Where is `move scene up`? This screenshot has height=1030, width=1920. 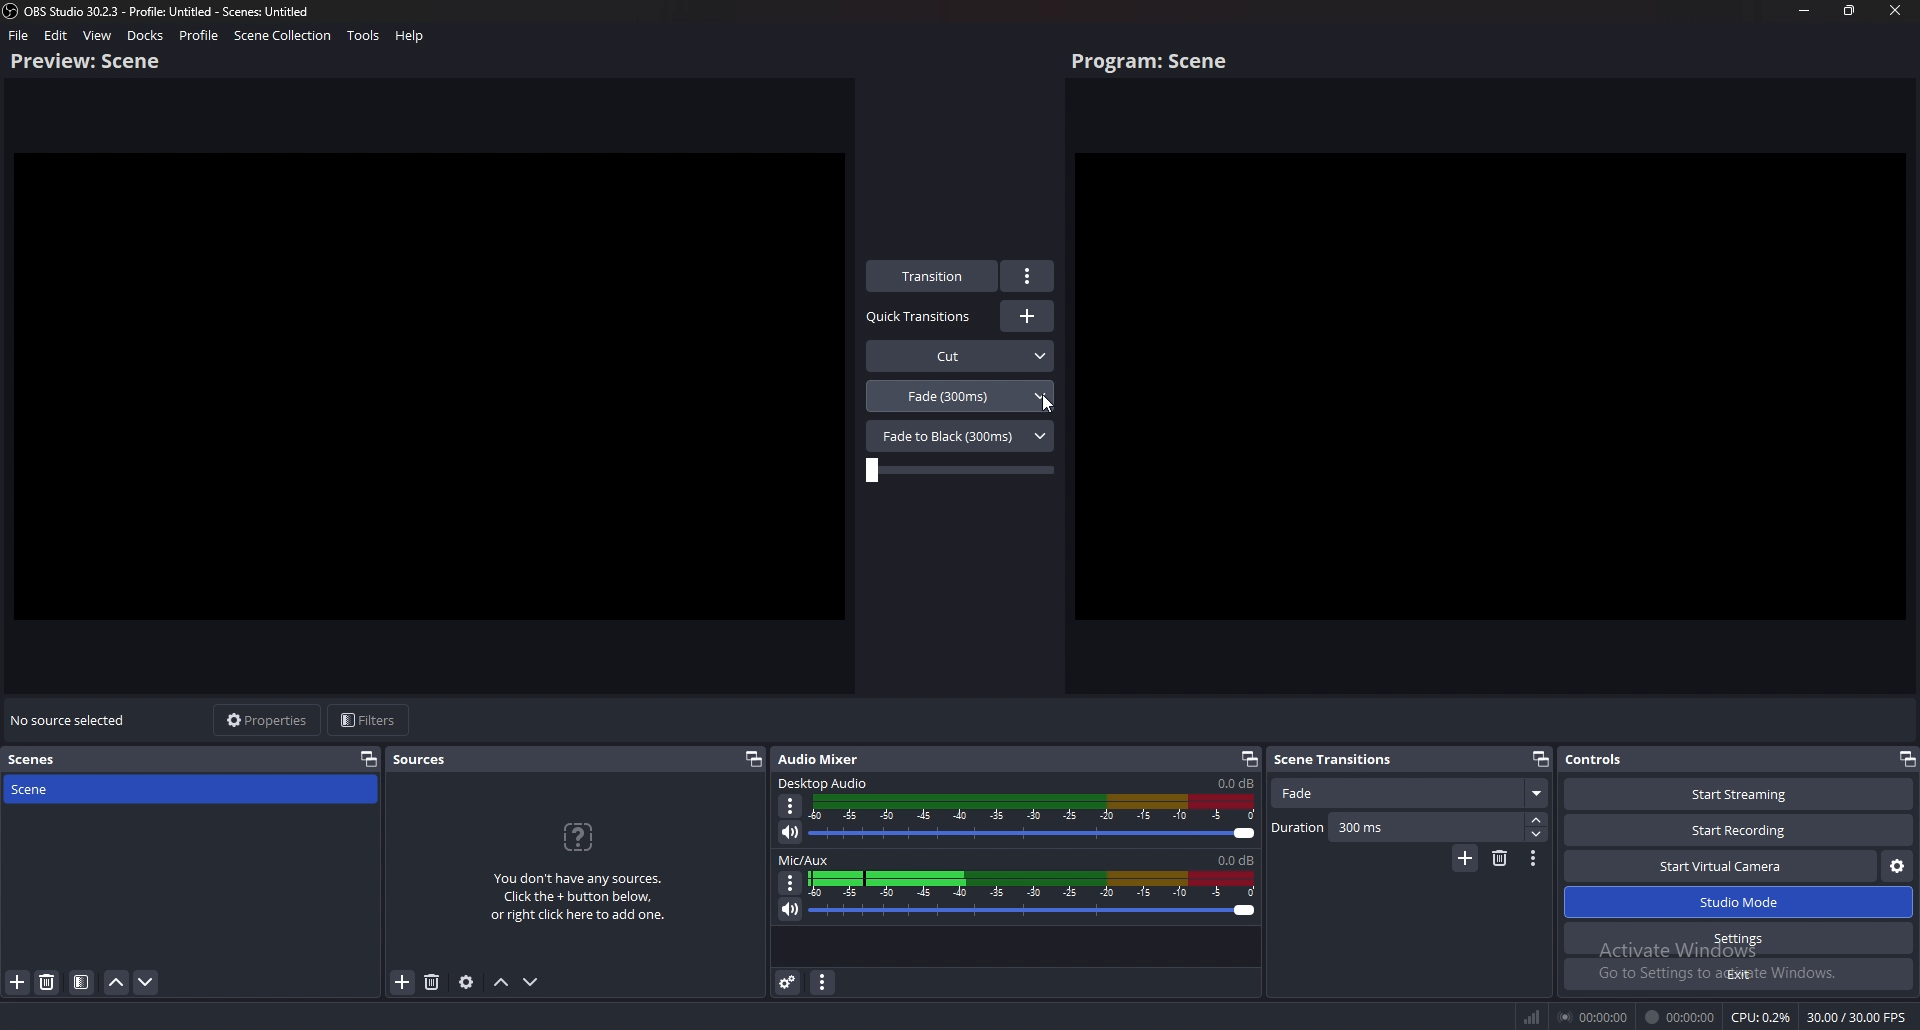
move scene up is located at coordinates (117, 982).